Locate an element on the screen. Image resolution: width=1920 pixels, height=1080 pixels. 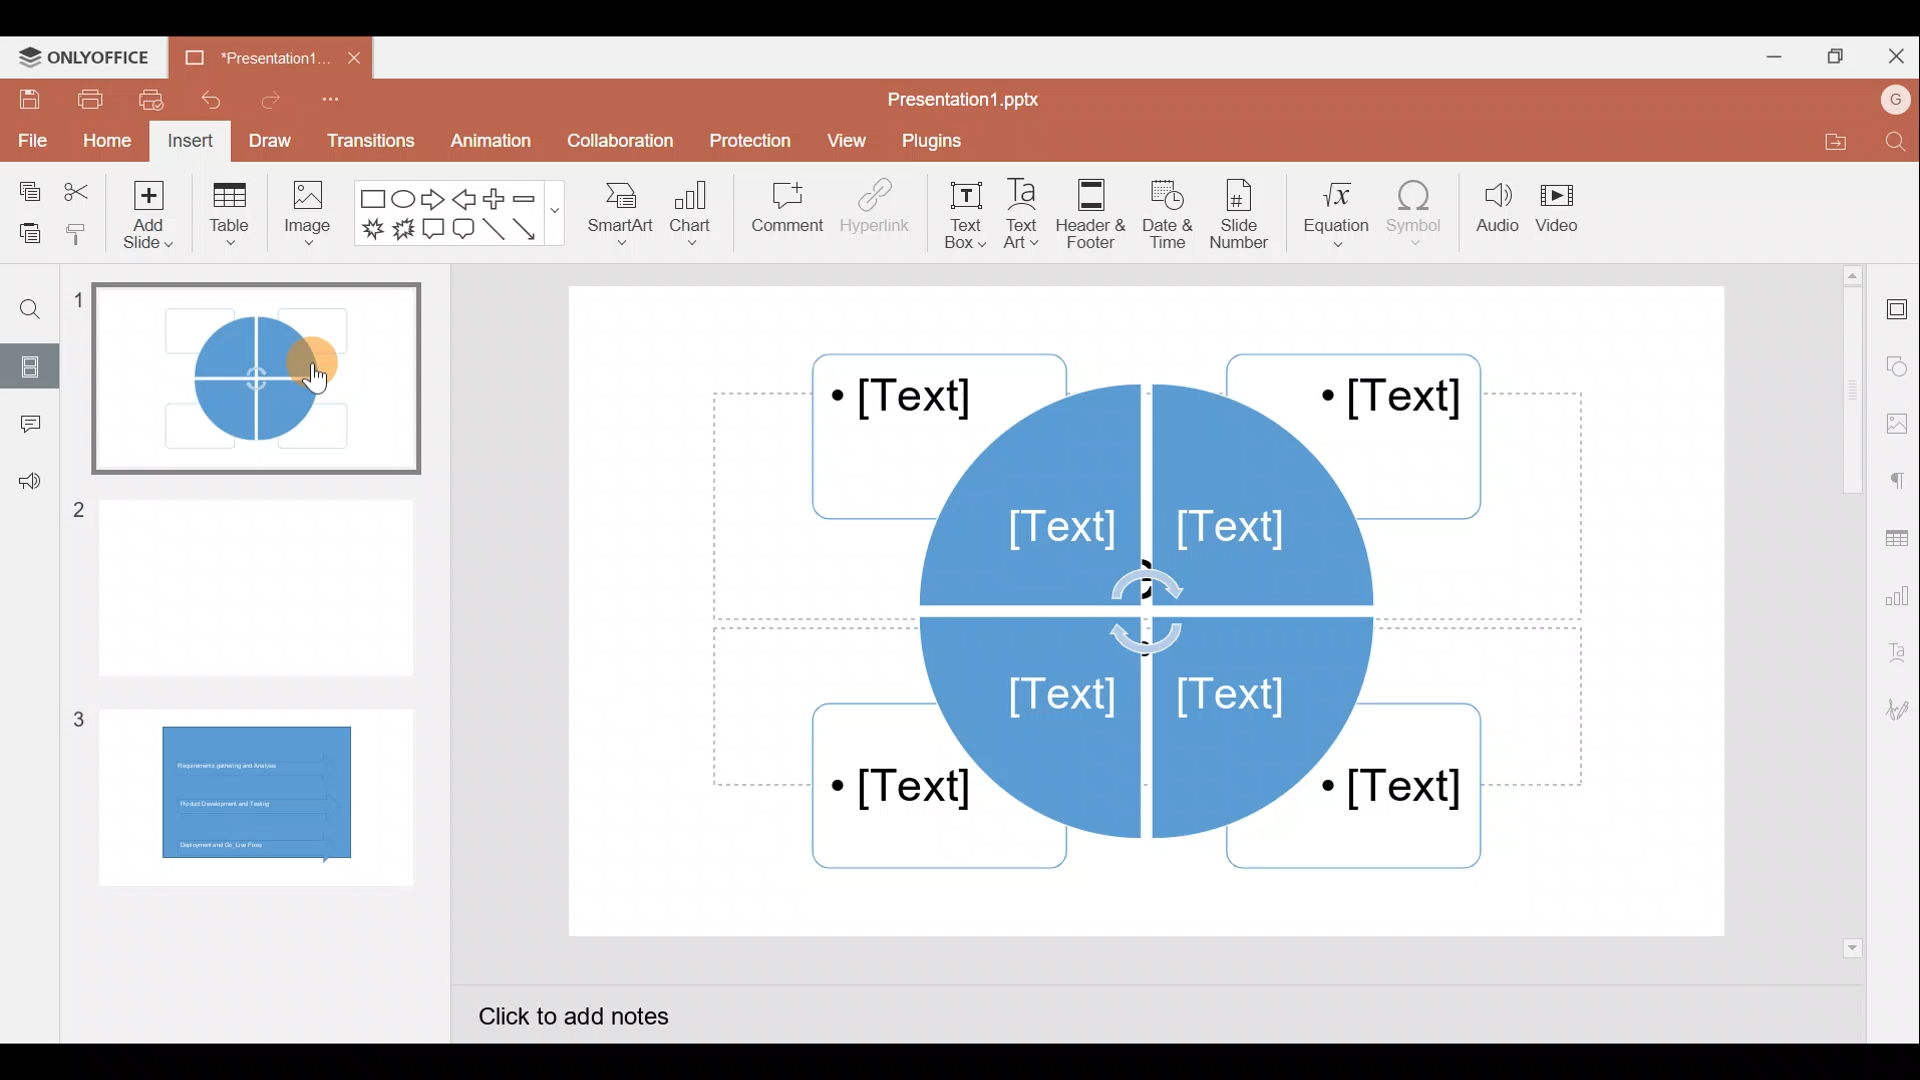
Slide settings is located at coordinates (1895, 311).